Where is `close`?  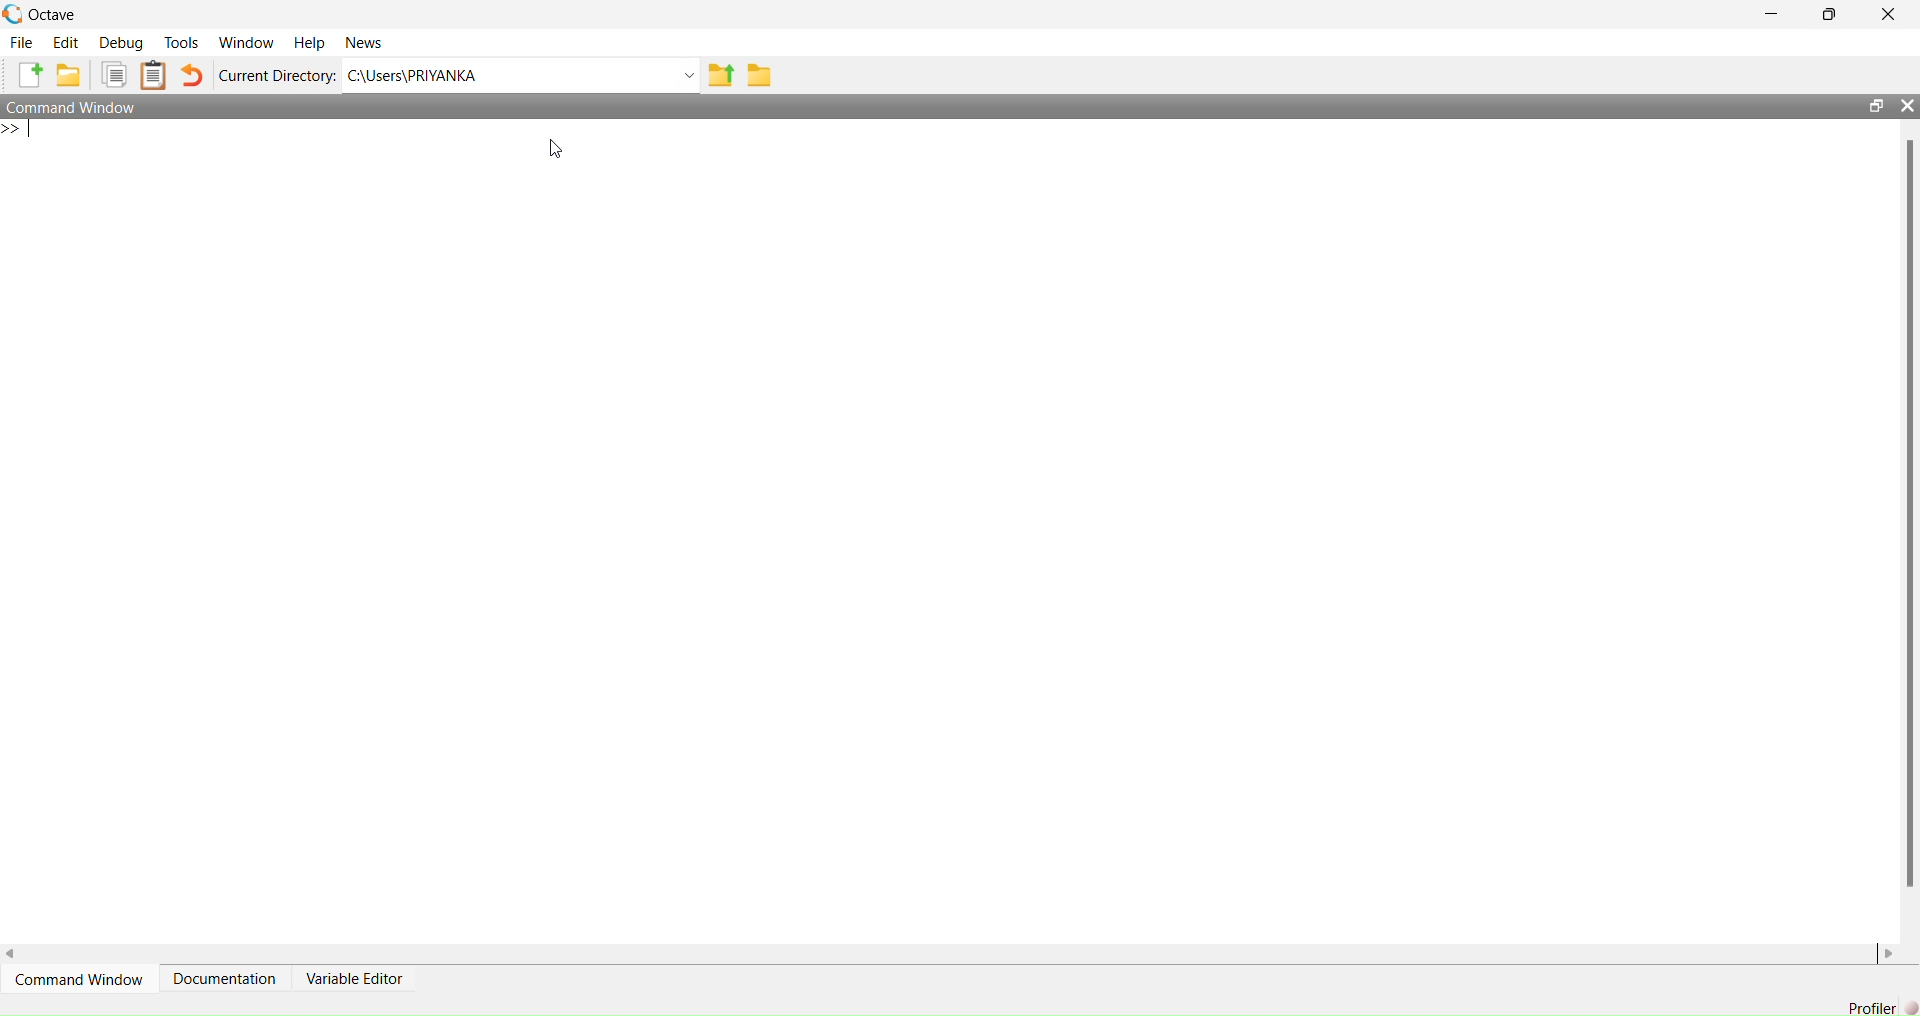
close is located at coordinates (1889, 14).